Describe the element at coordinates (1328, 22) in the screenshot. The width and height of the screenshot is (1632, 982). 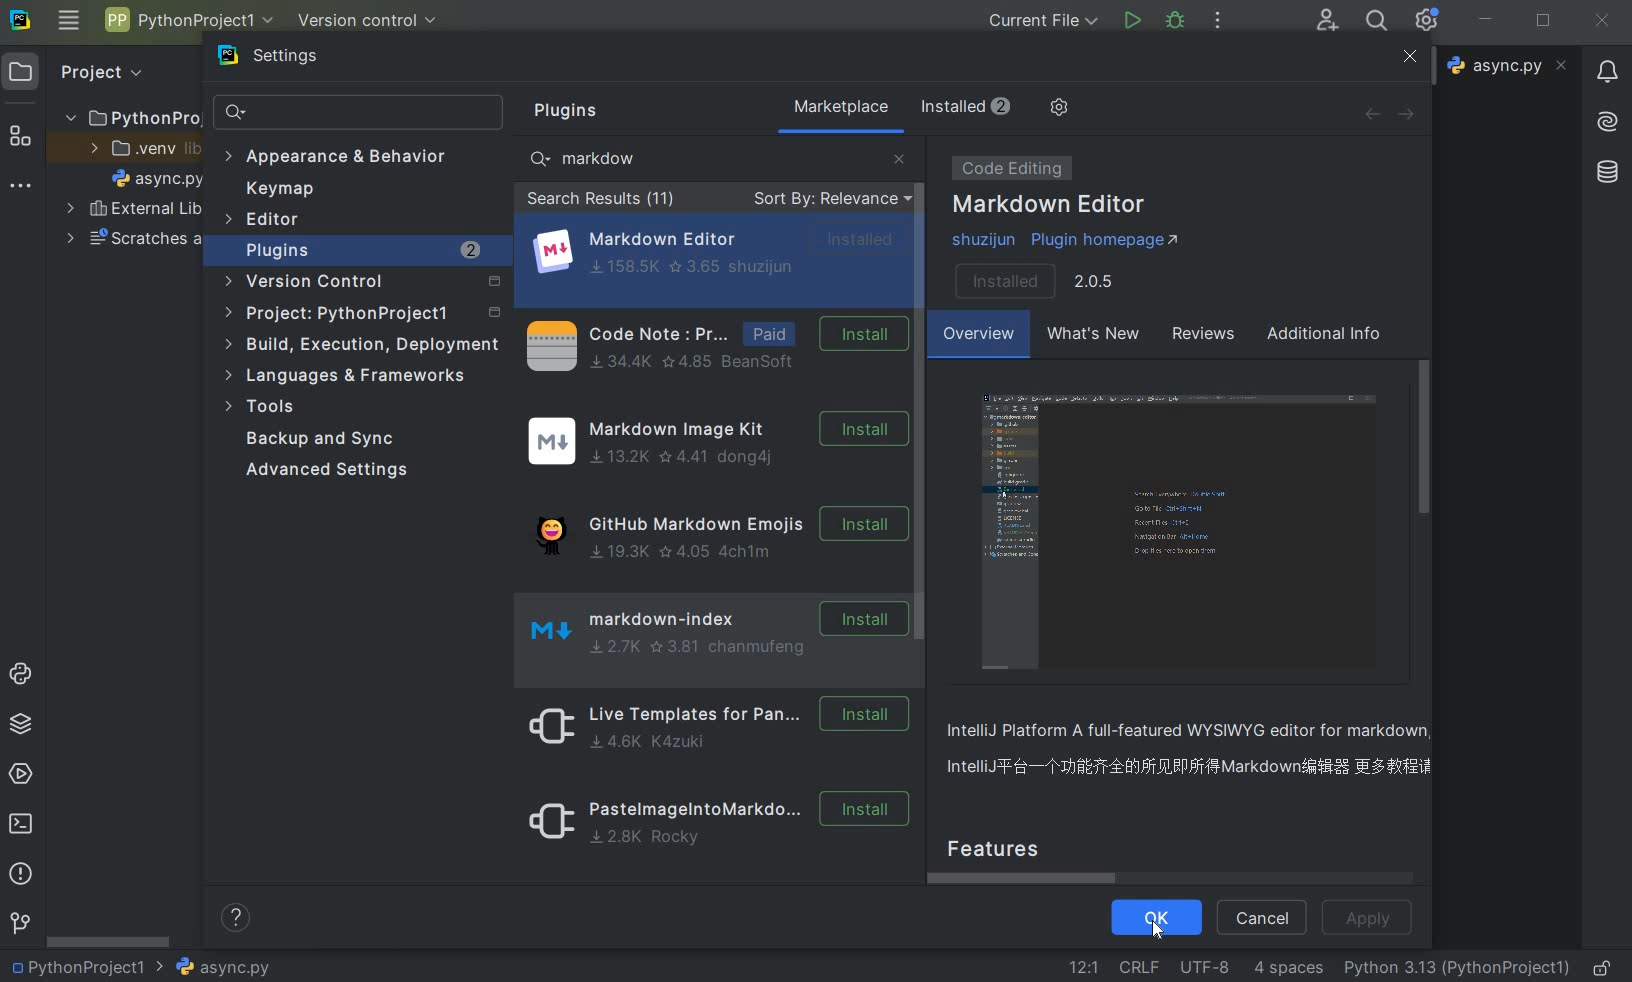
I see `code with me` at that location.